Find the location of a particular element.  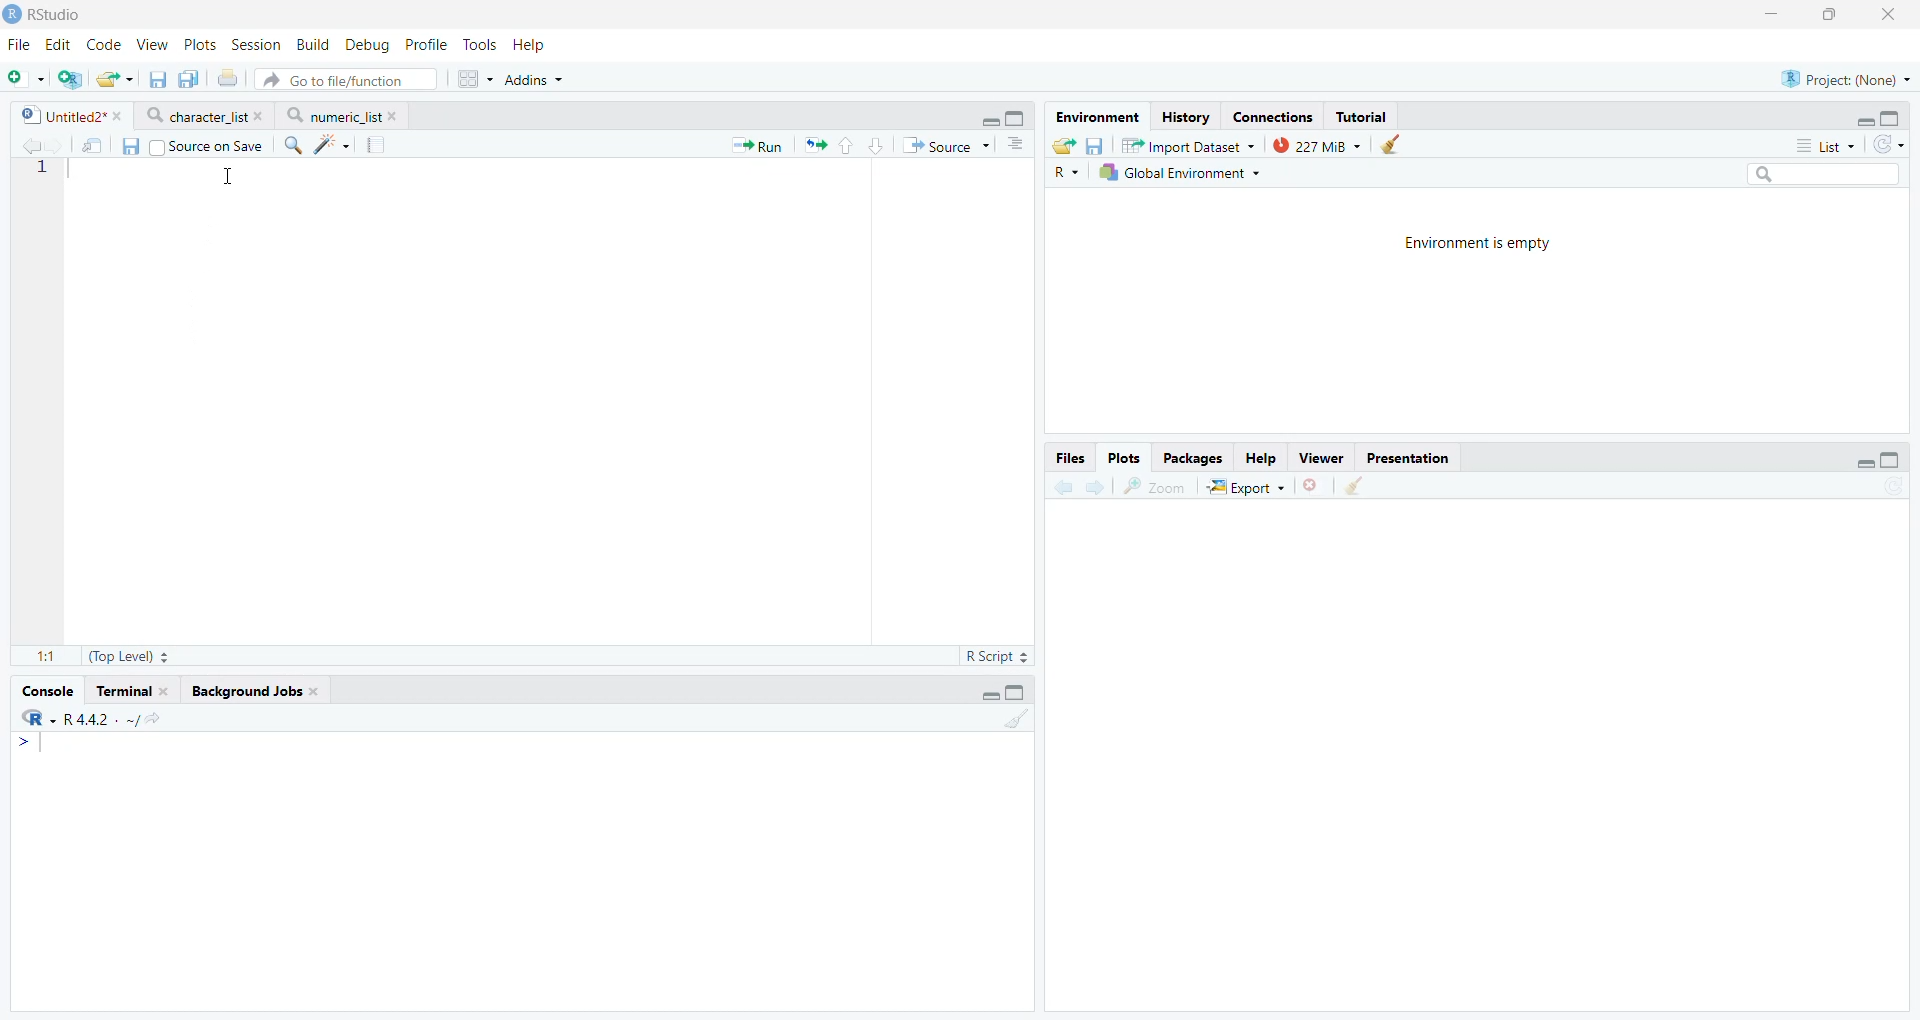

Build is located at coordinates (315, 45).